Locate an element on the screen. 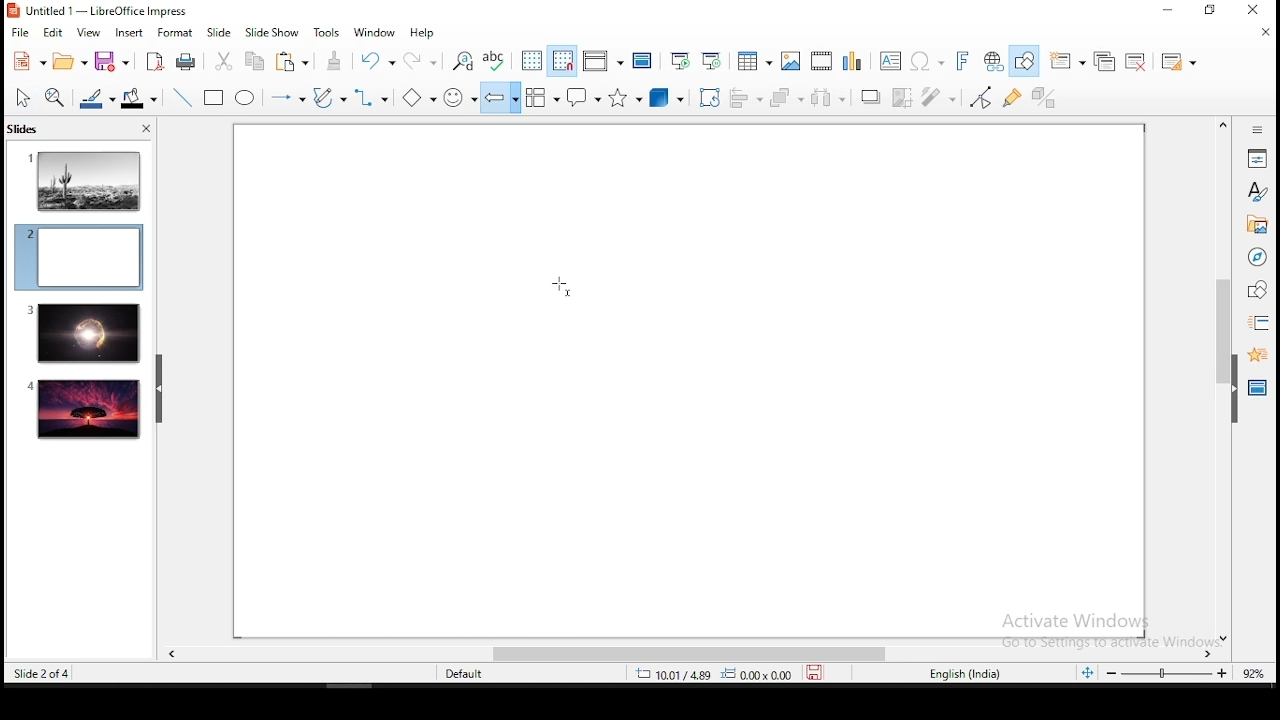 The width and height of the screenshot is (1280, 720). start from first slide is located at coordinates (680, 61).